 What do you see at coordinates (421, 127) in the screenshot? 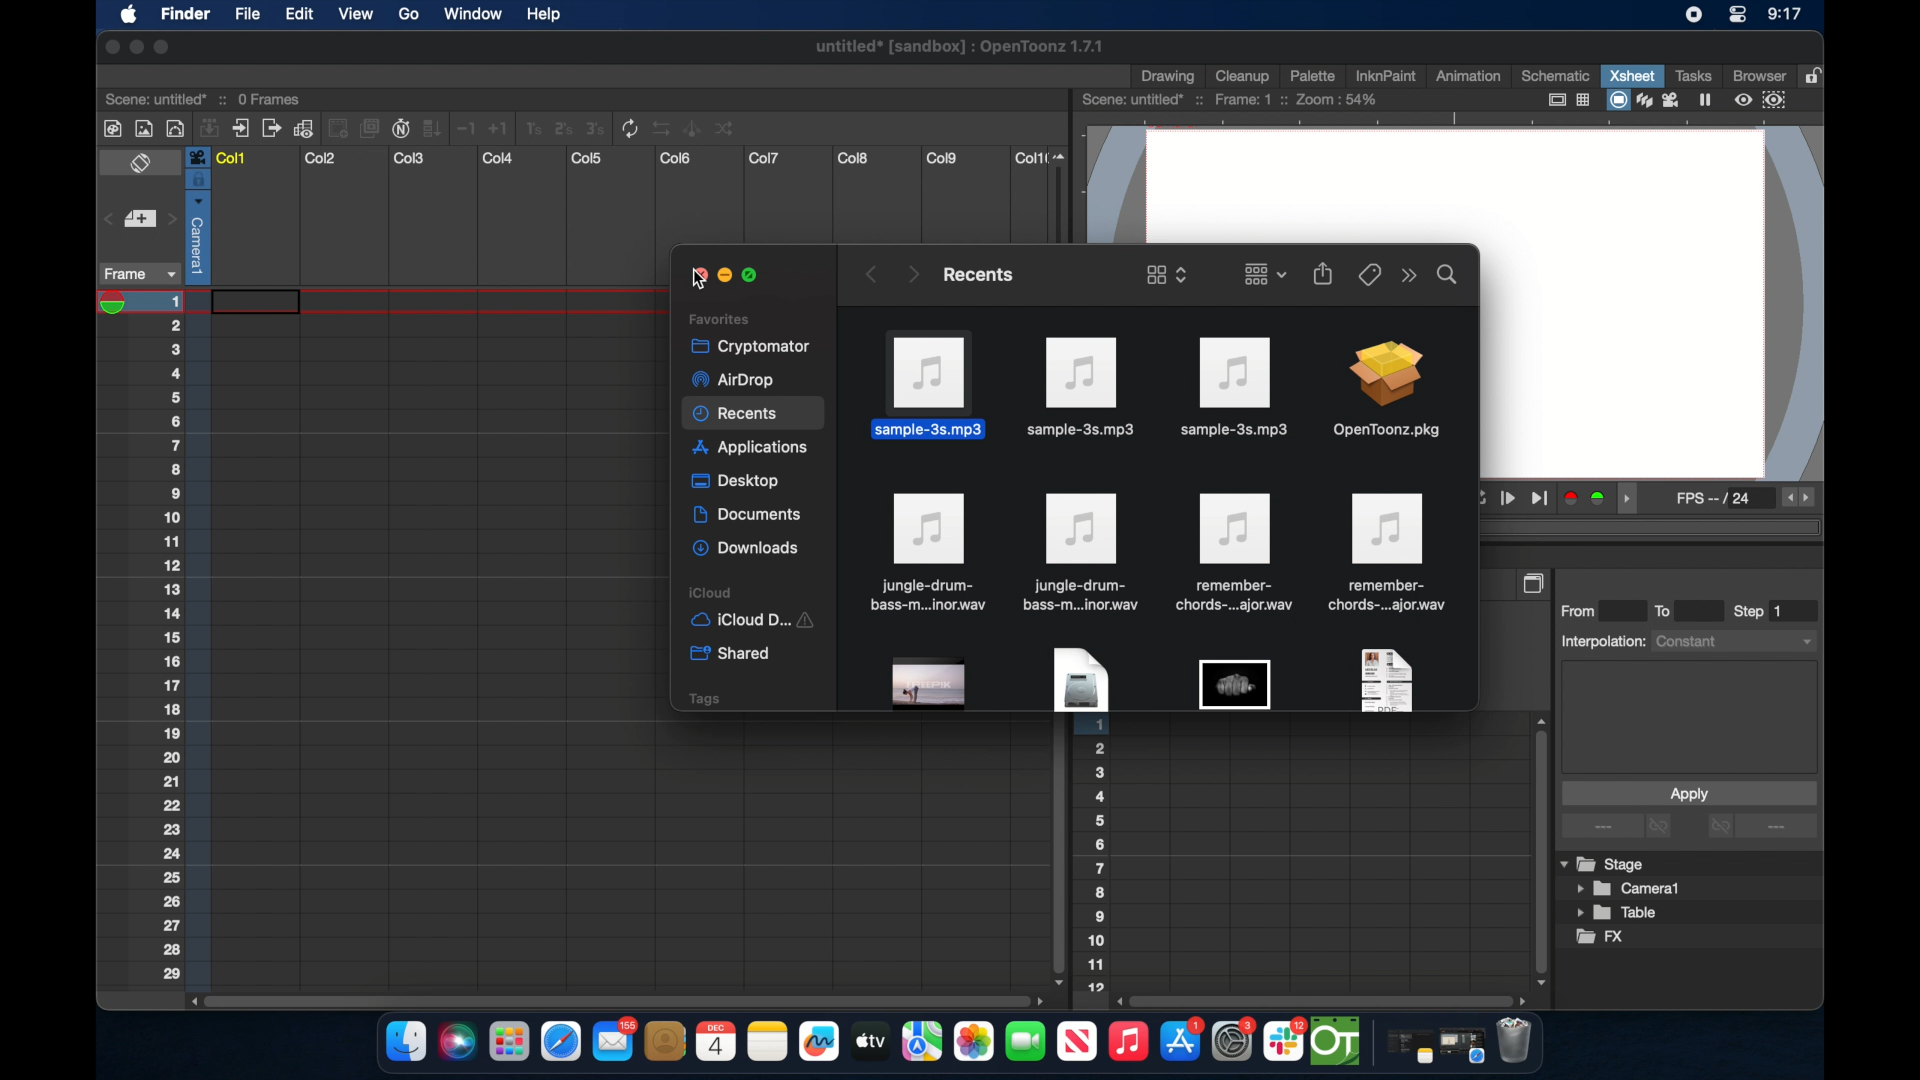
I see `more tools` at bounding box center [421, 127].